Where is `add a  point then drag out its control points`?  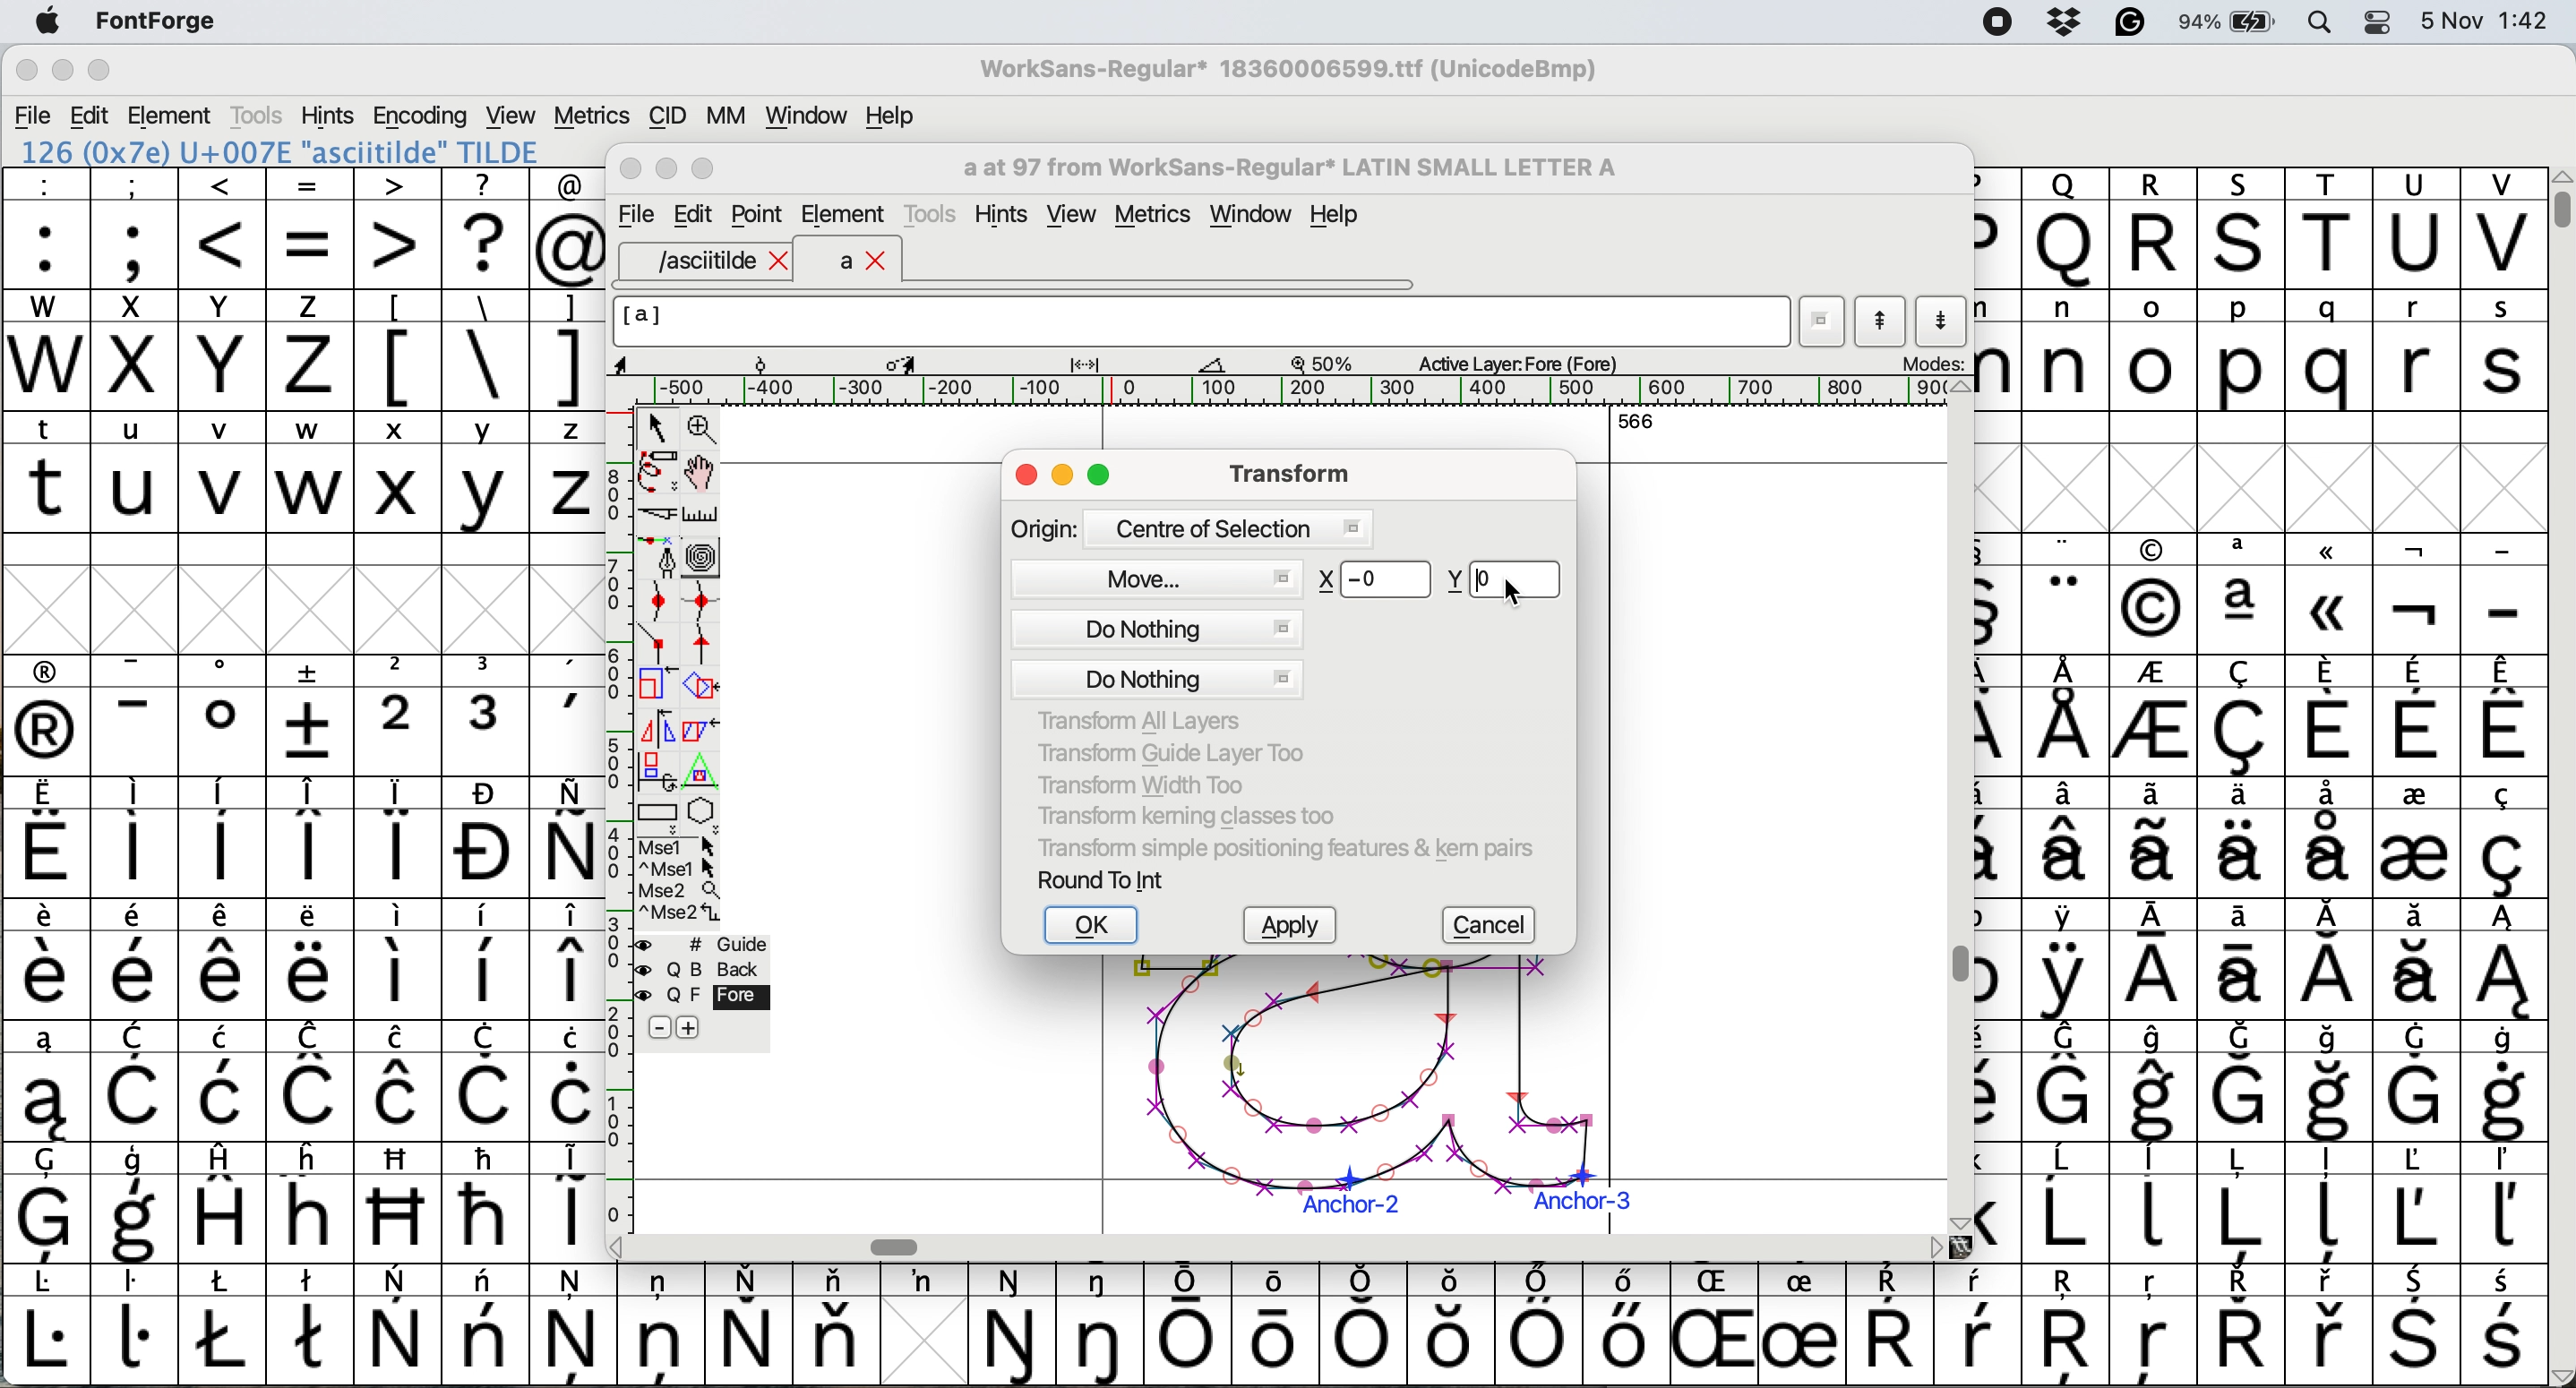
add a  point then drag out its control points is located at coordinates (659, 556).